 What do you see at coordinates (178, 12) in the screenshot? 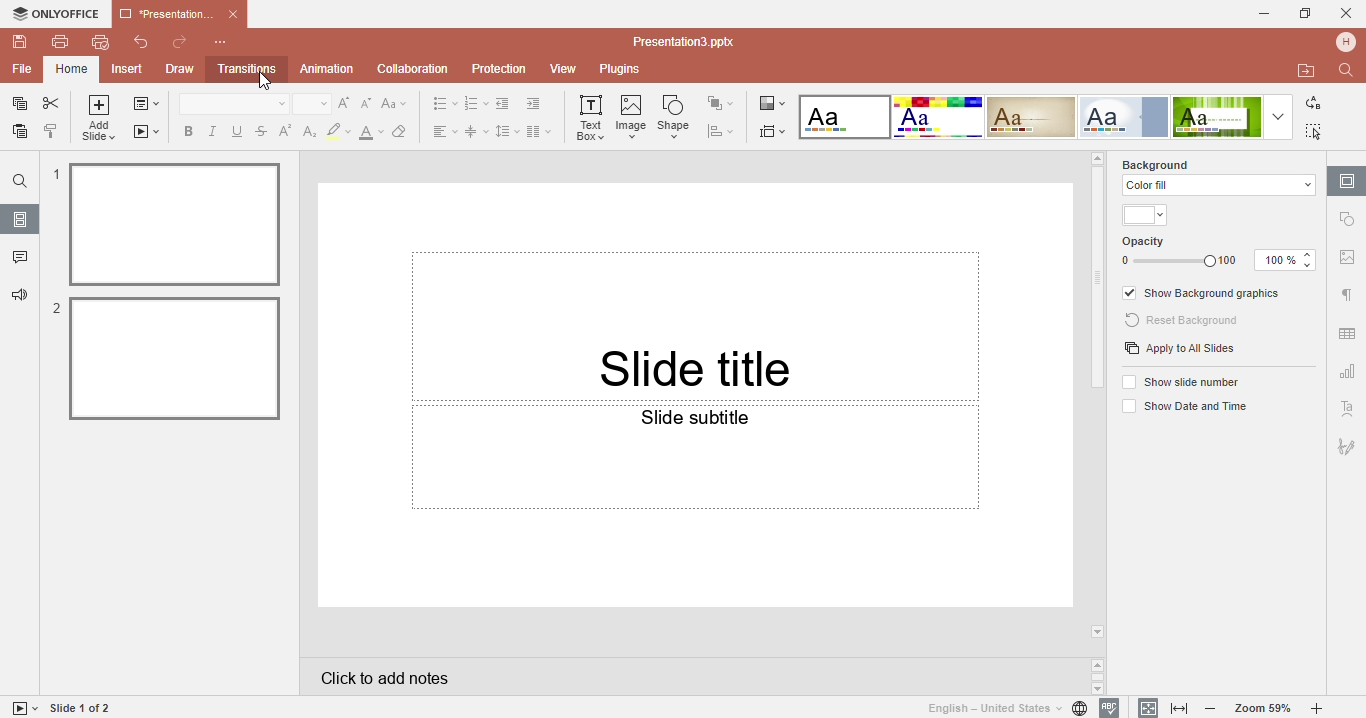
I see `Document name` at bounding box center [178, 12].